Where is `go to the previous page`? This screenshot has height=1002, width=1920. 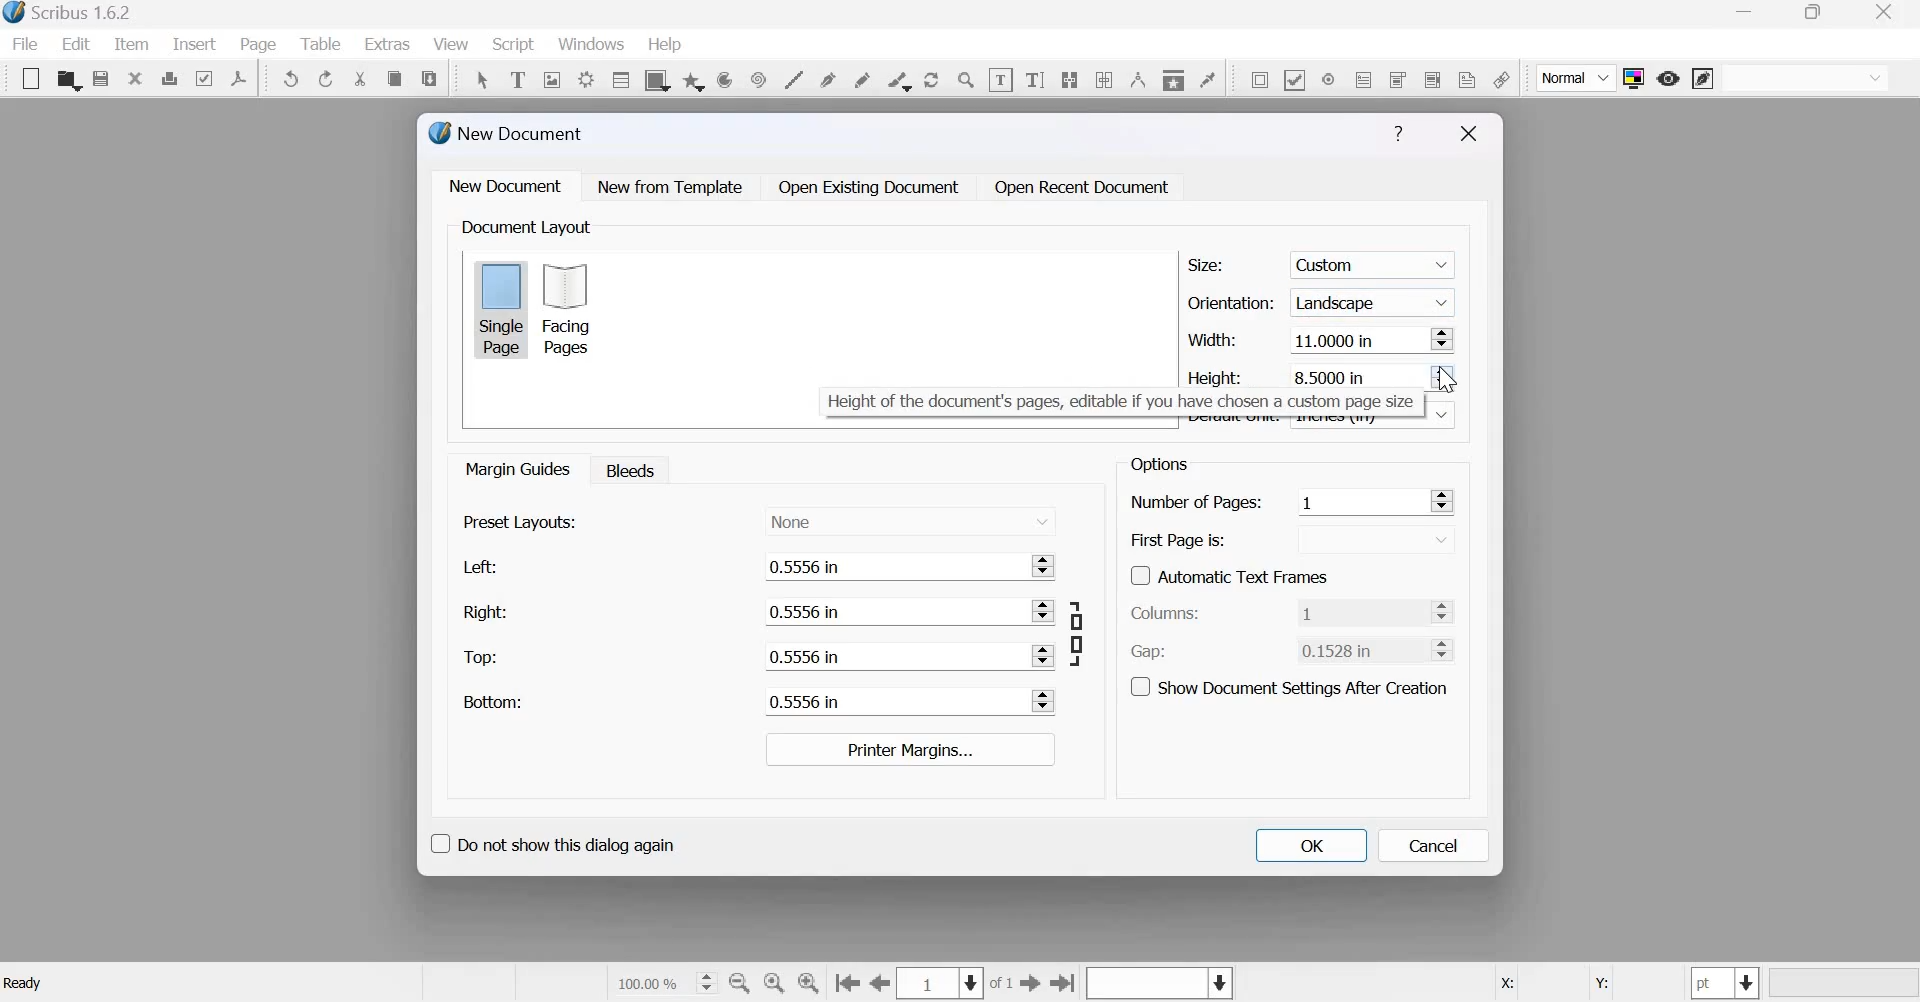 go to the previous page is located at coordinates (881, 983).